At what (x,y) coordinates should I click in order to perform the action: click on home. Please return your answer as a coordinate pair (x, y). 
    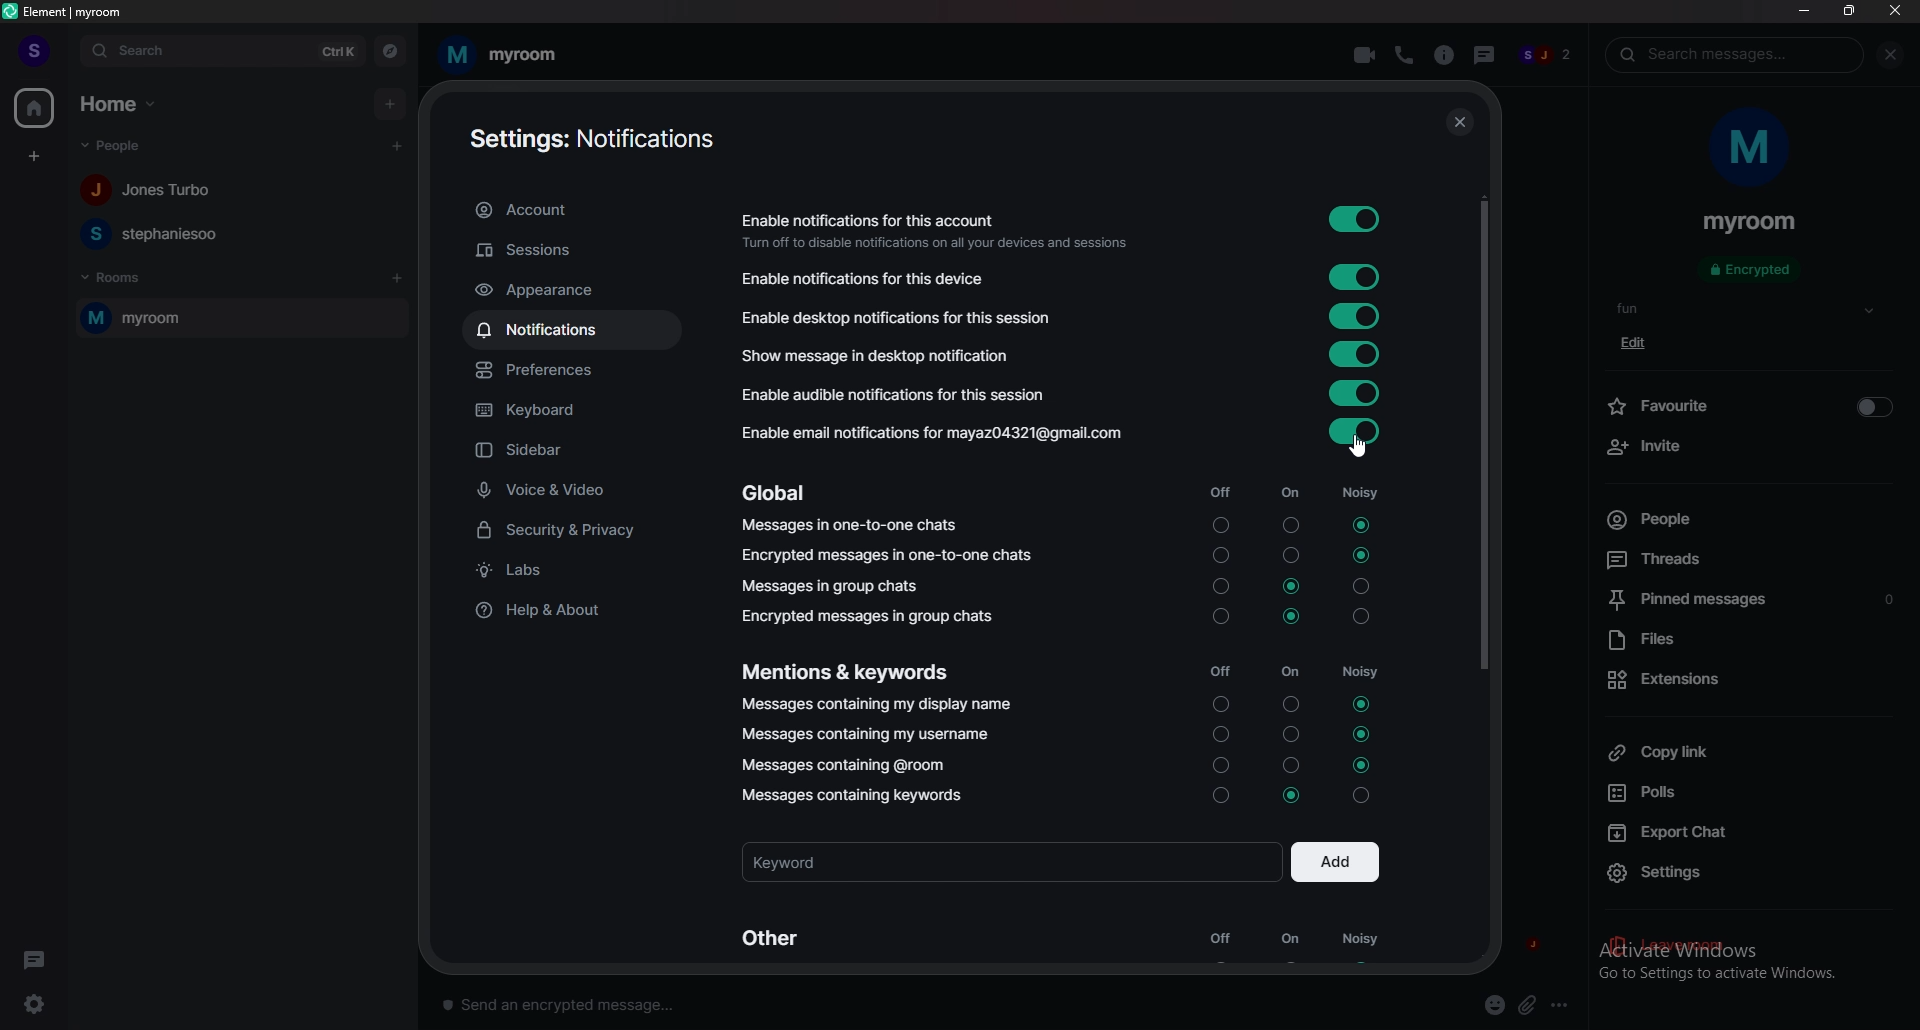
    Looking at the image, I should click on (33, 107).